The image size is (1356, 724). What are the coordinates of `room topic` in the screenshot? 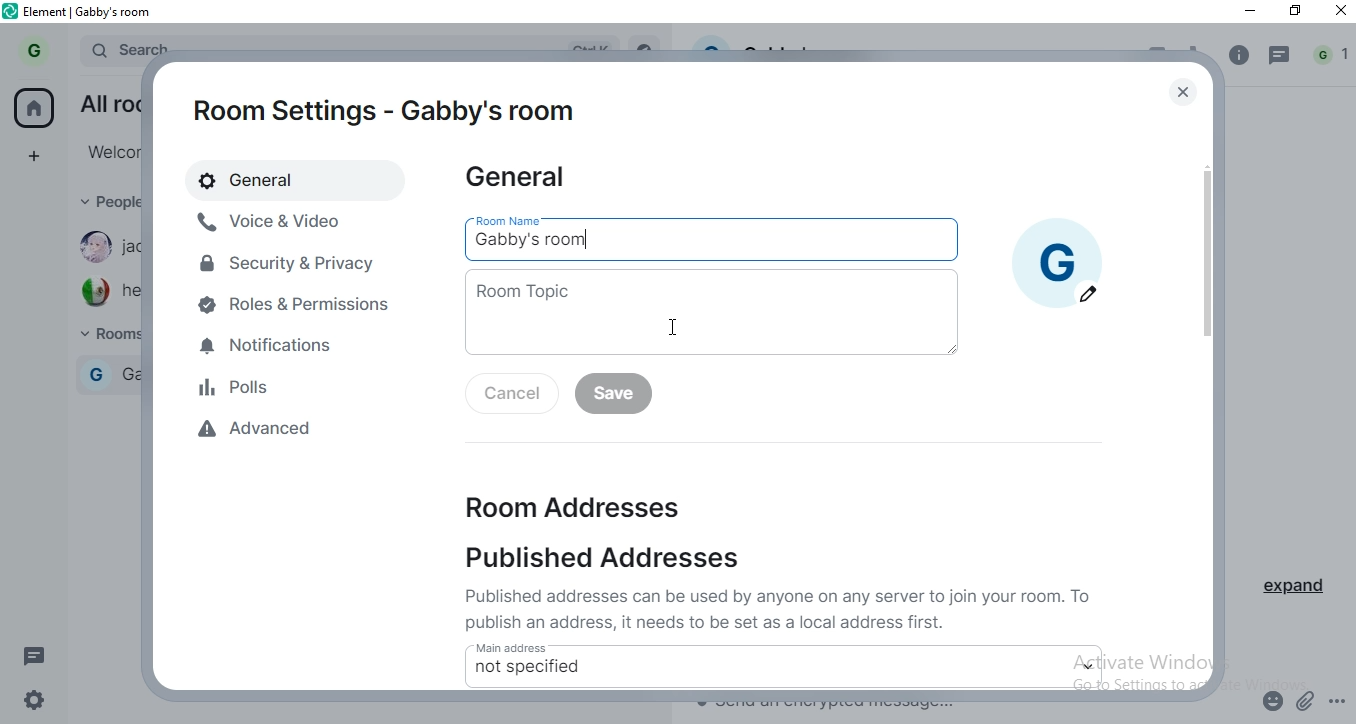 It's located at (707, 311).